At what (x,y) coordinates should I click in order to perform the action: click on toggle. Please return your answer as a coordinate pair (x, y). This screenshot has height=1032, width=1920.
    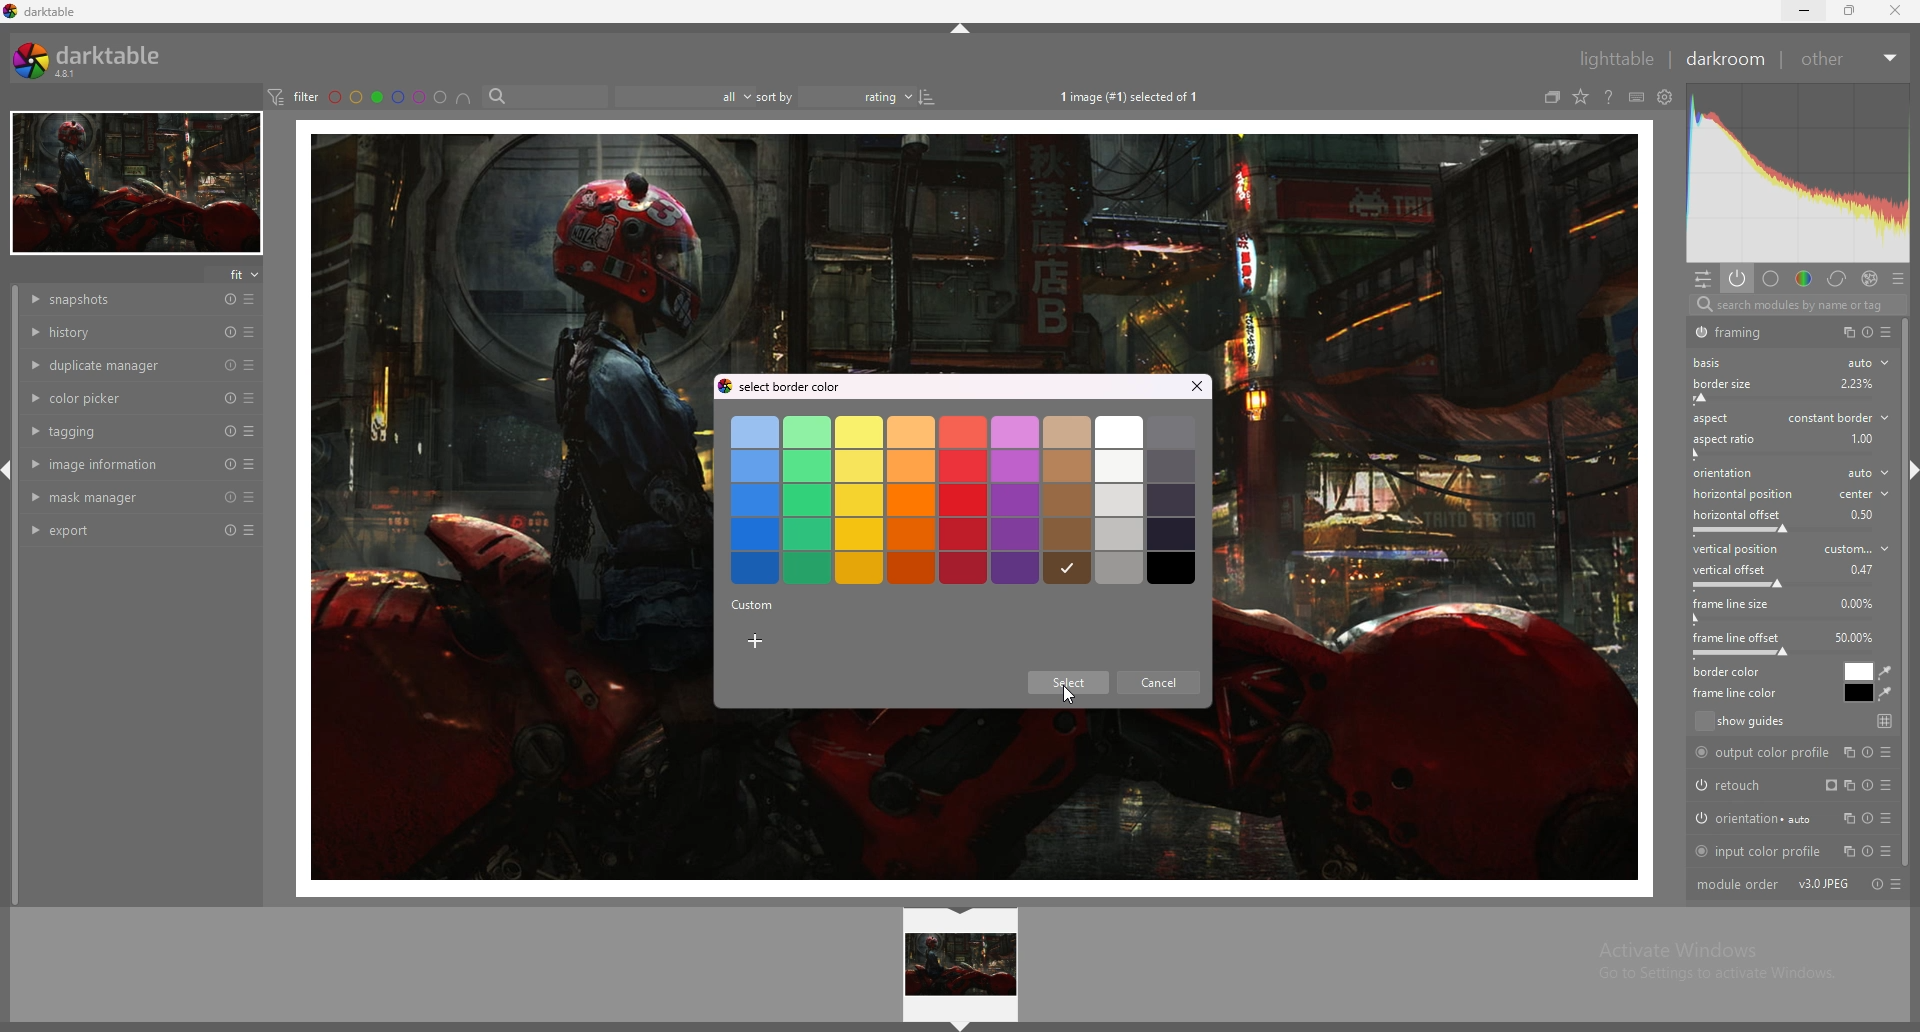
    Looking at the image, I should click on (1870, 333).